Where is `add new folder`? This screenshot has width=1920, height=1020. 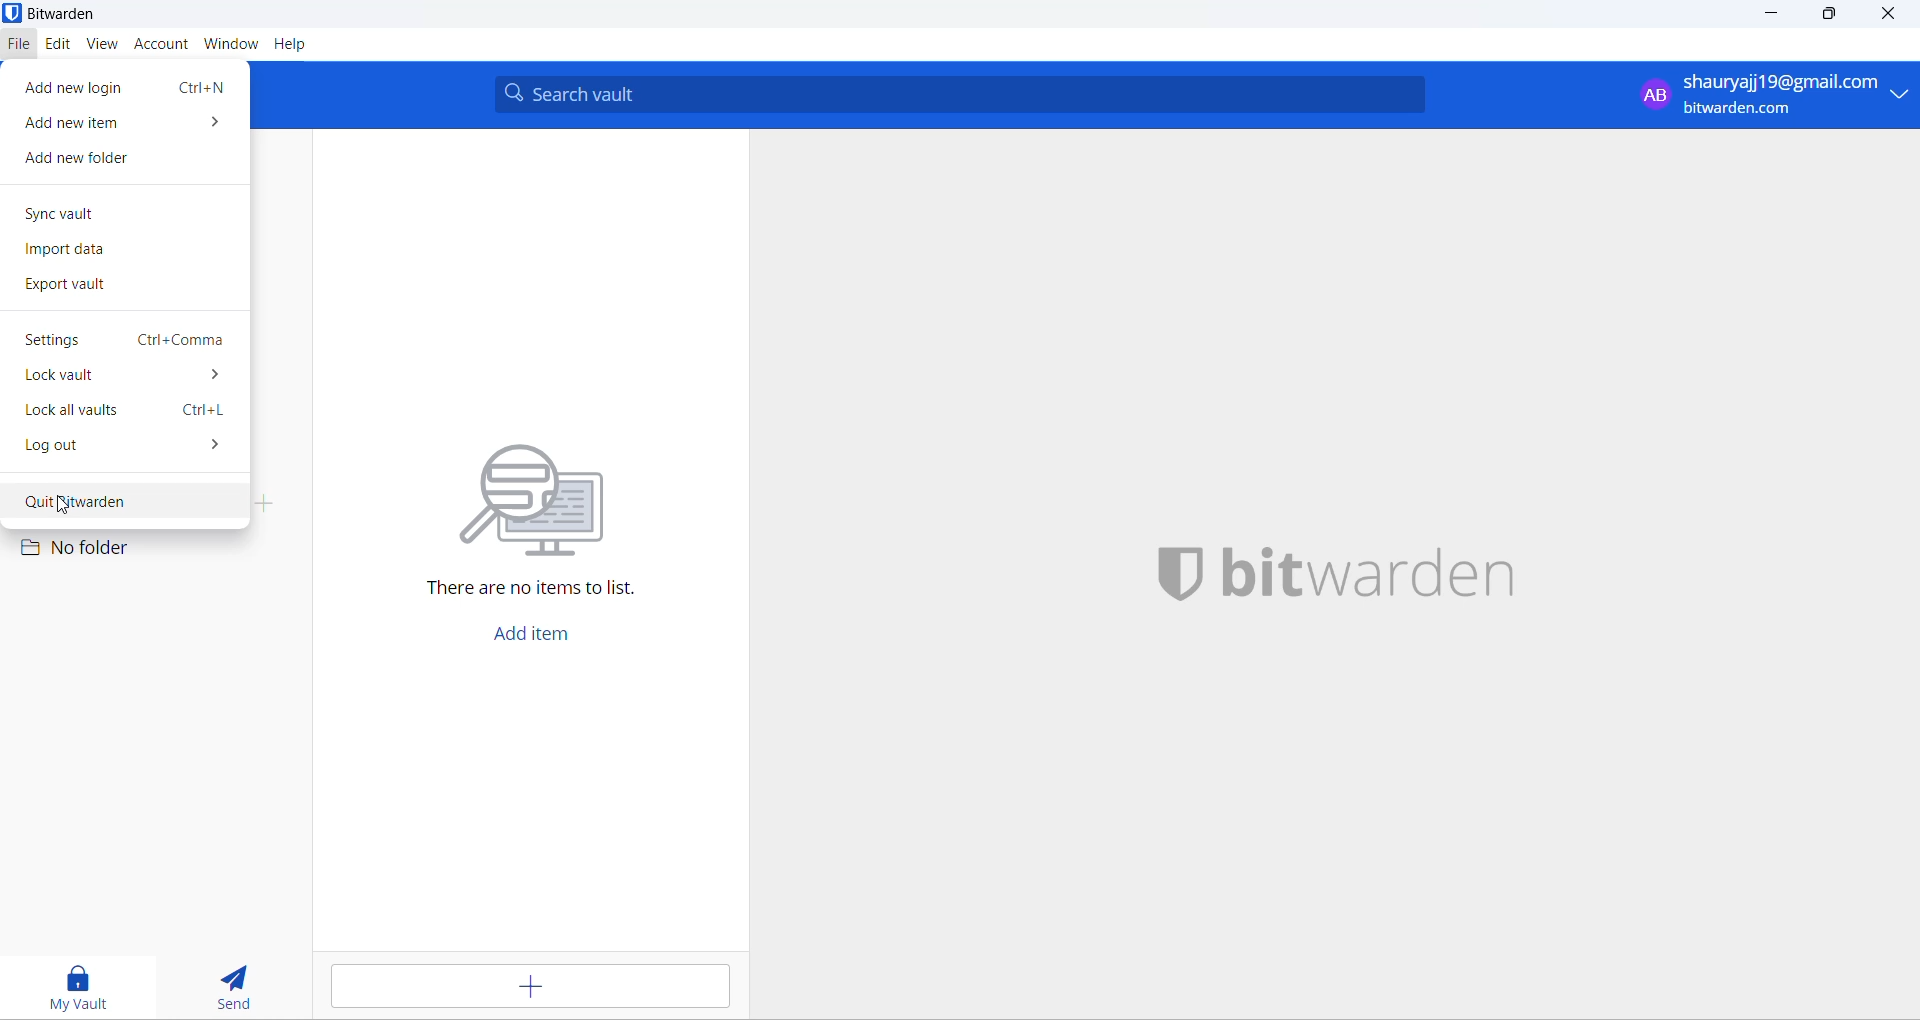
add new folder is located at coordinates (127, 163).